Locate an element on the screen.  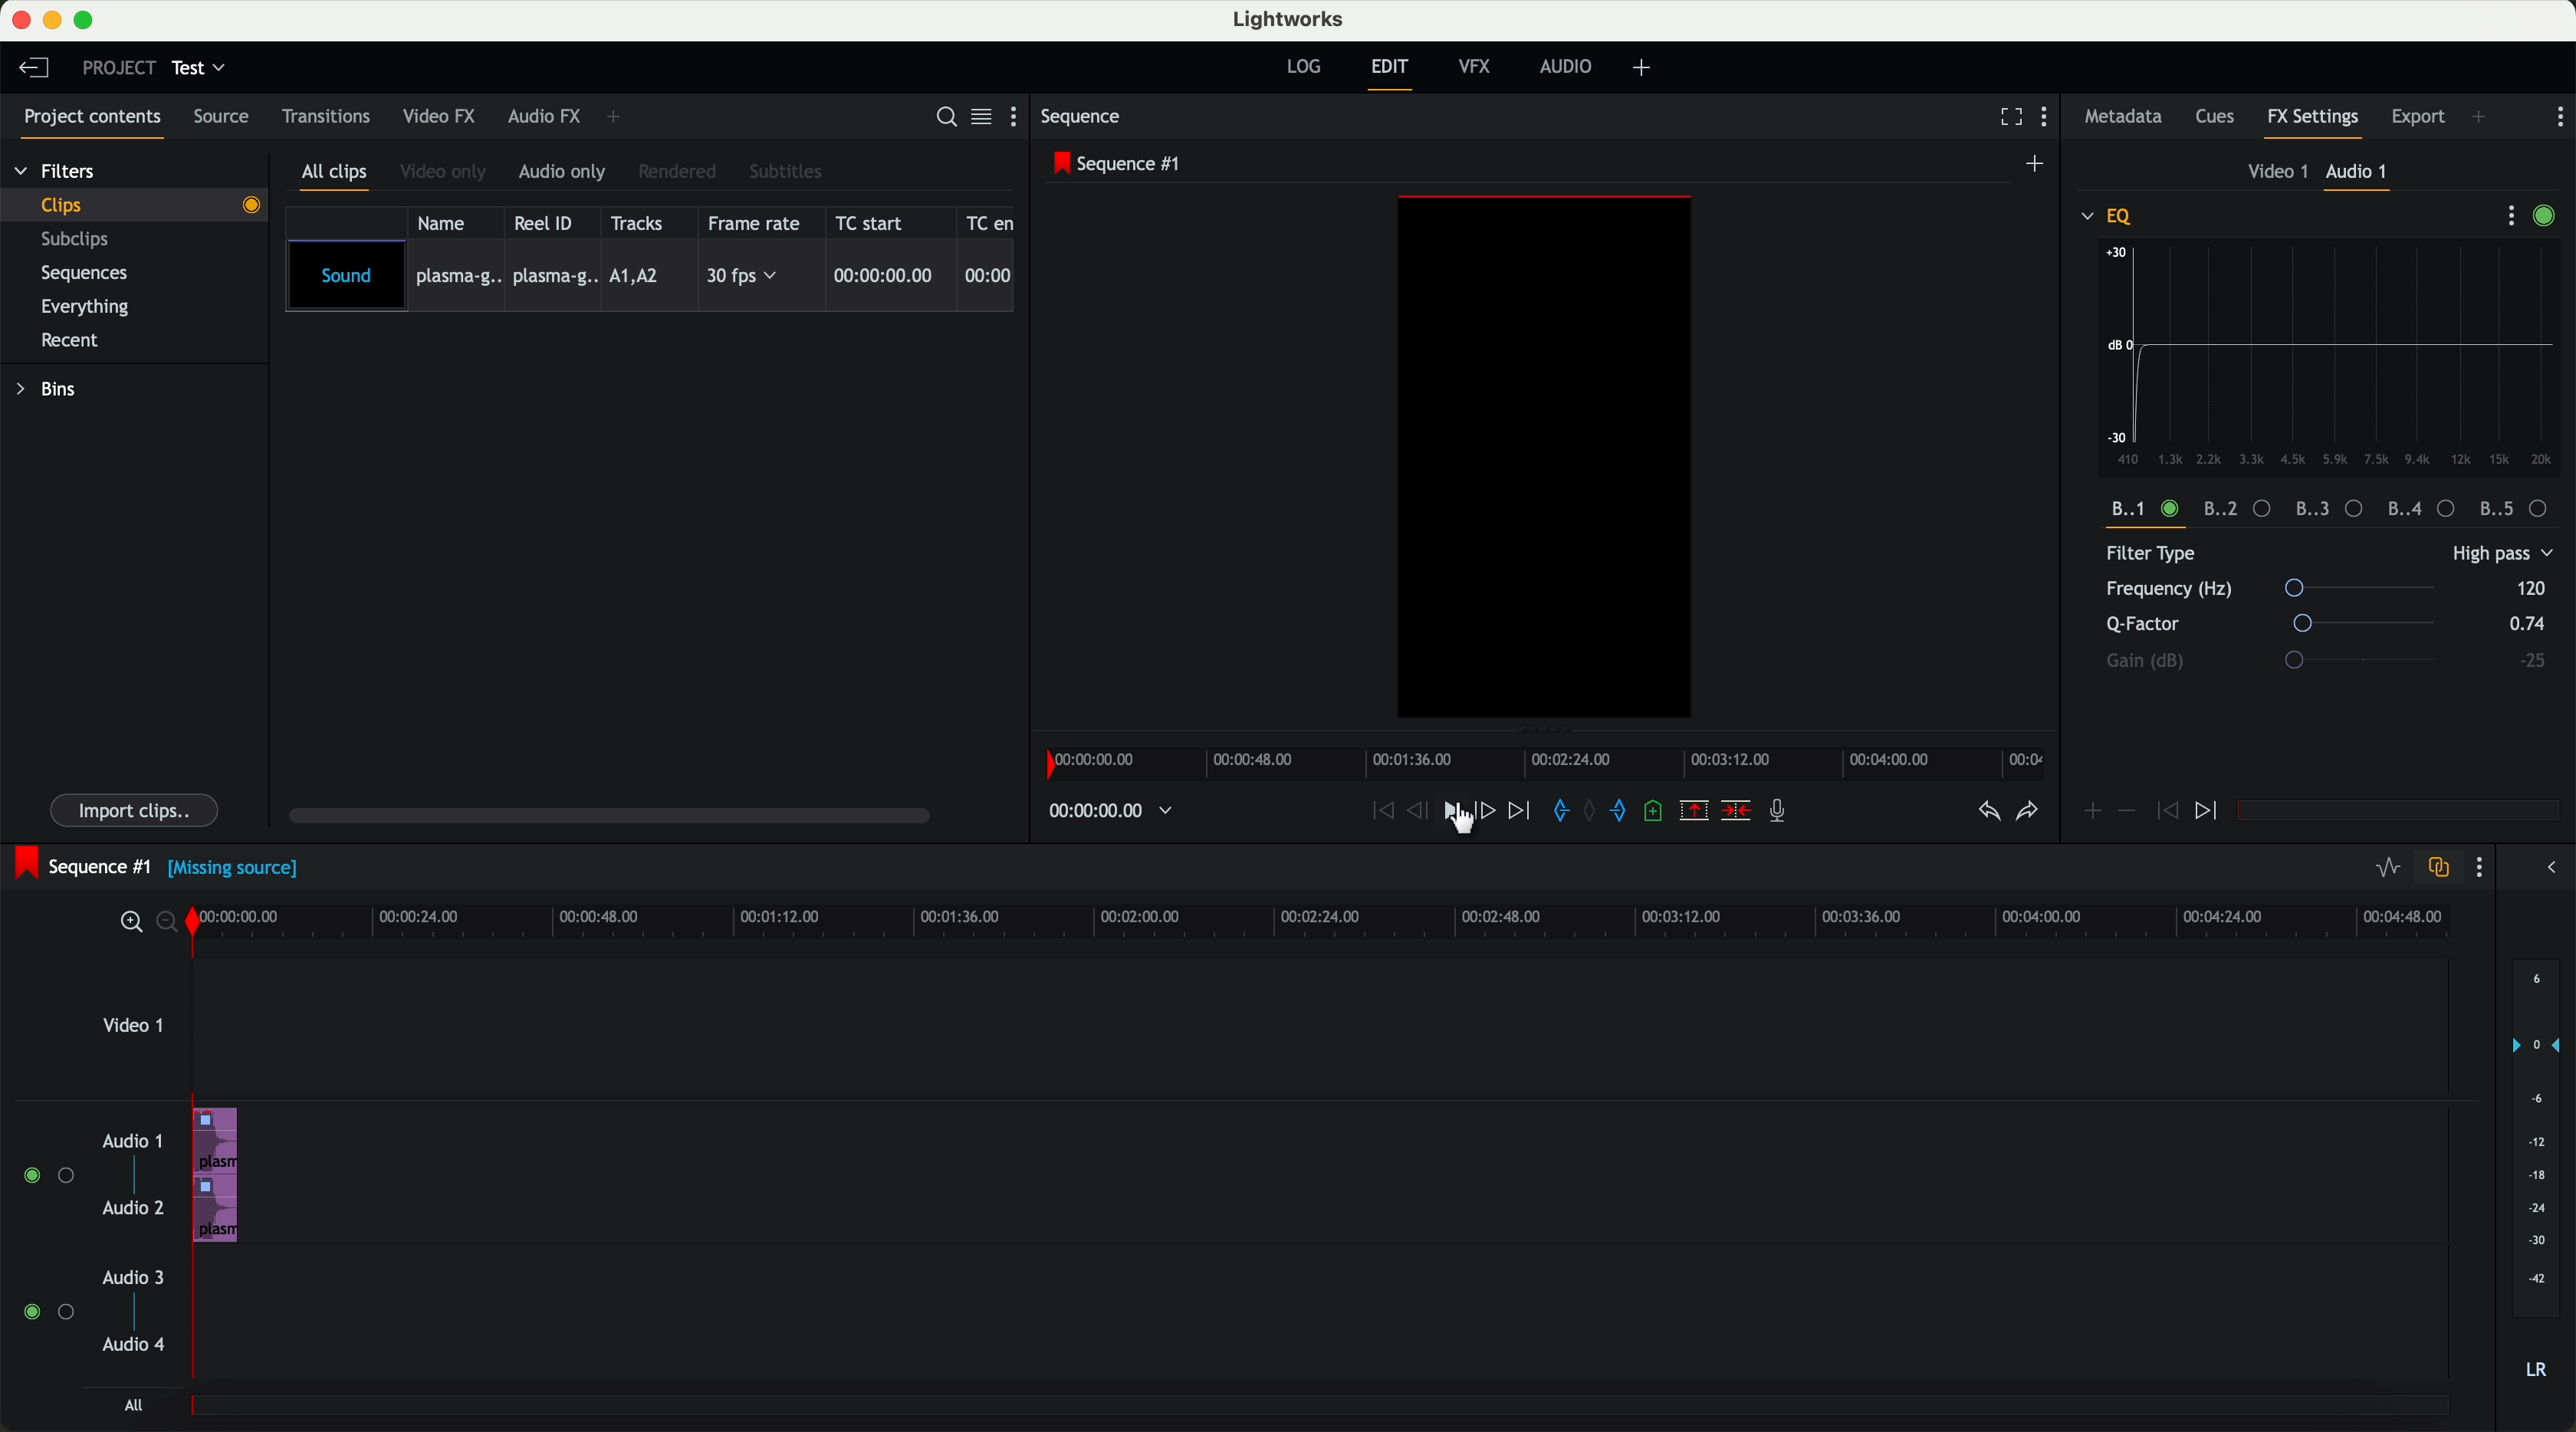
name is located at coordinates (447, 222).